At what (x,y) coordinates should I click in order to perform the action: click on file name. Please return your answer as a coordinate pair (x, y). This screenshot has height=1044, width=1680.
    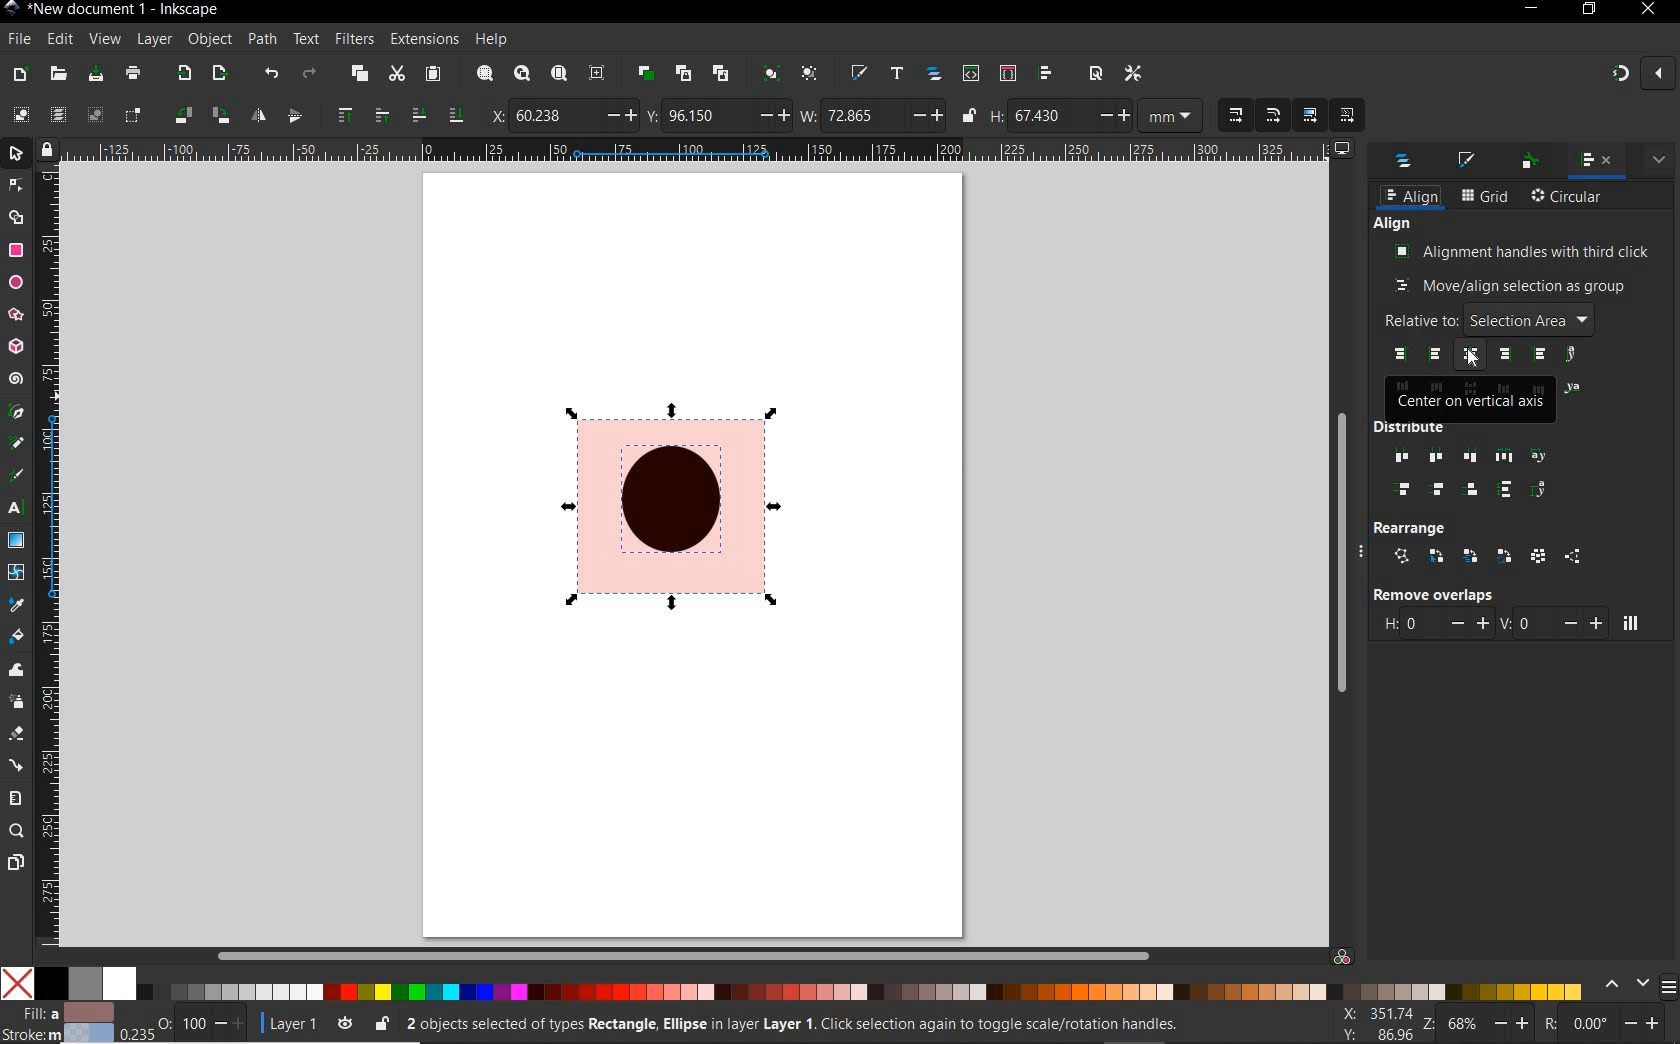
    Looking at the image, I should click on (130, 10).